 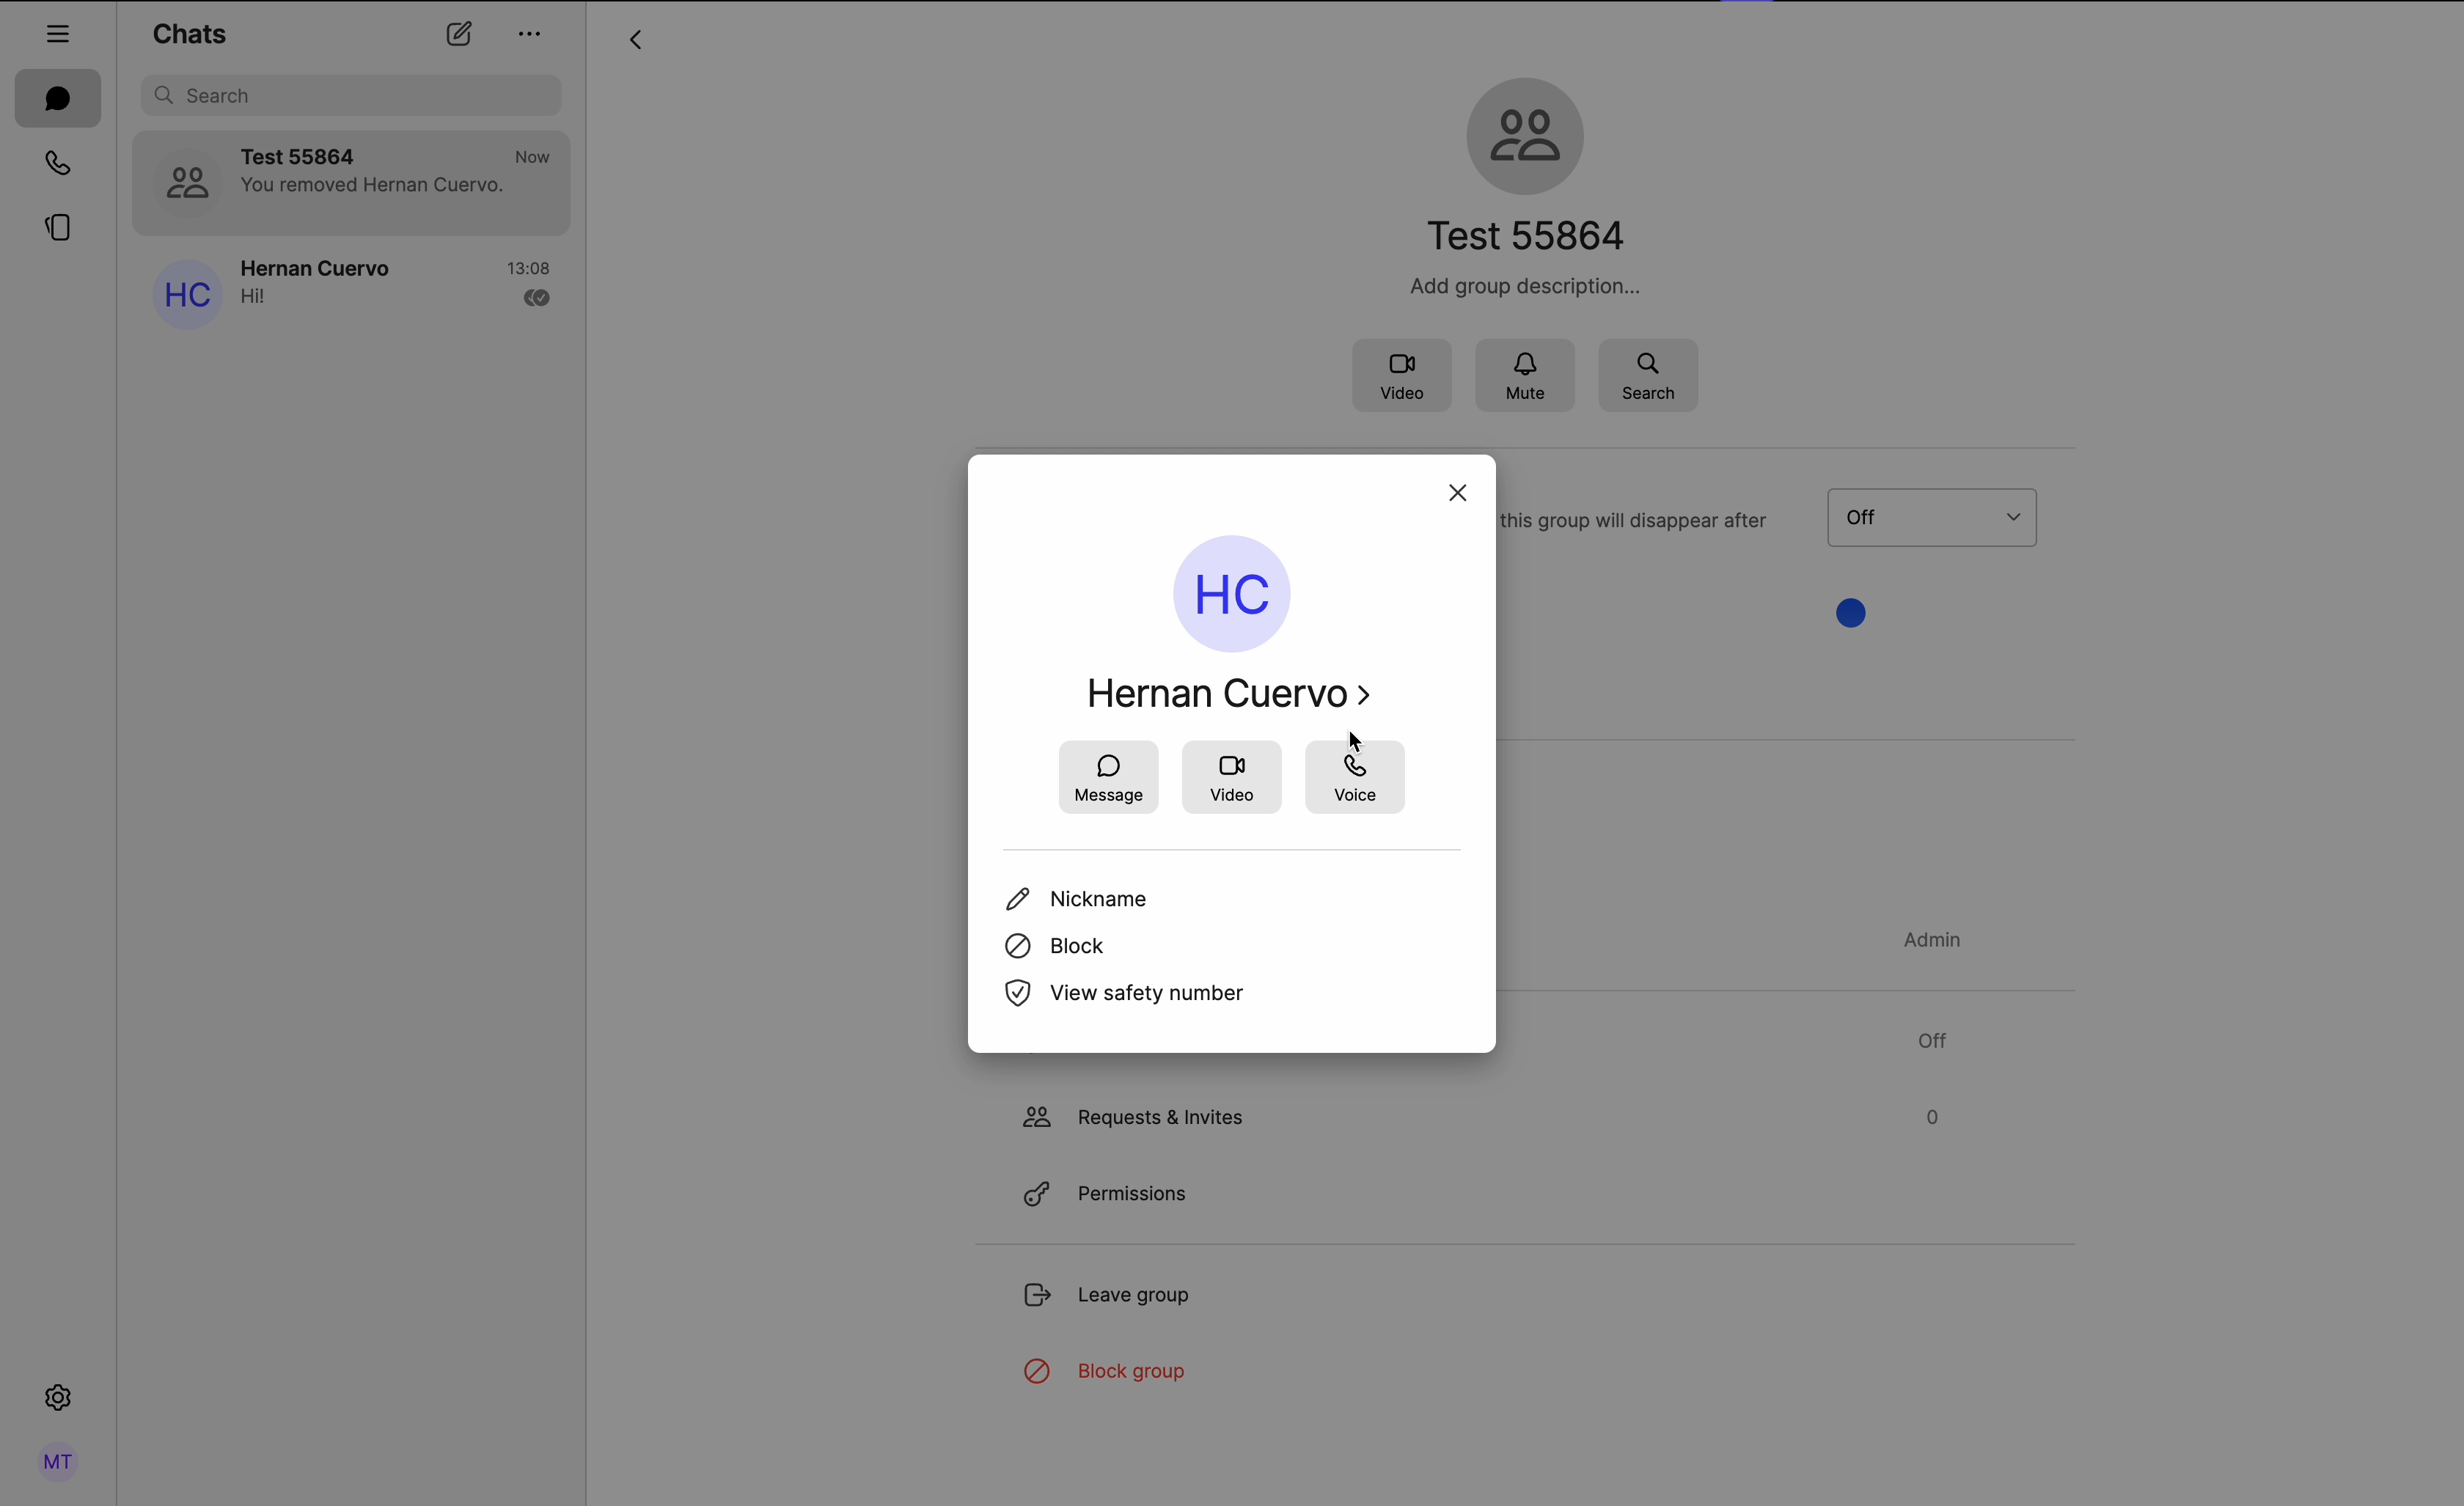 I want to click on calls, so click(x=52, y=165).